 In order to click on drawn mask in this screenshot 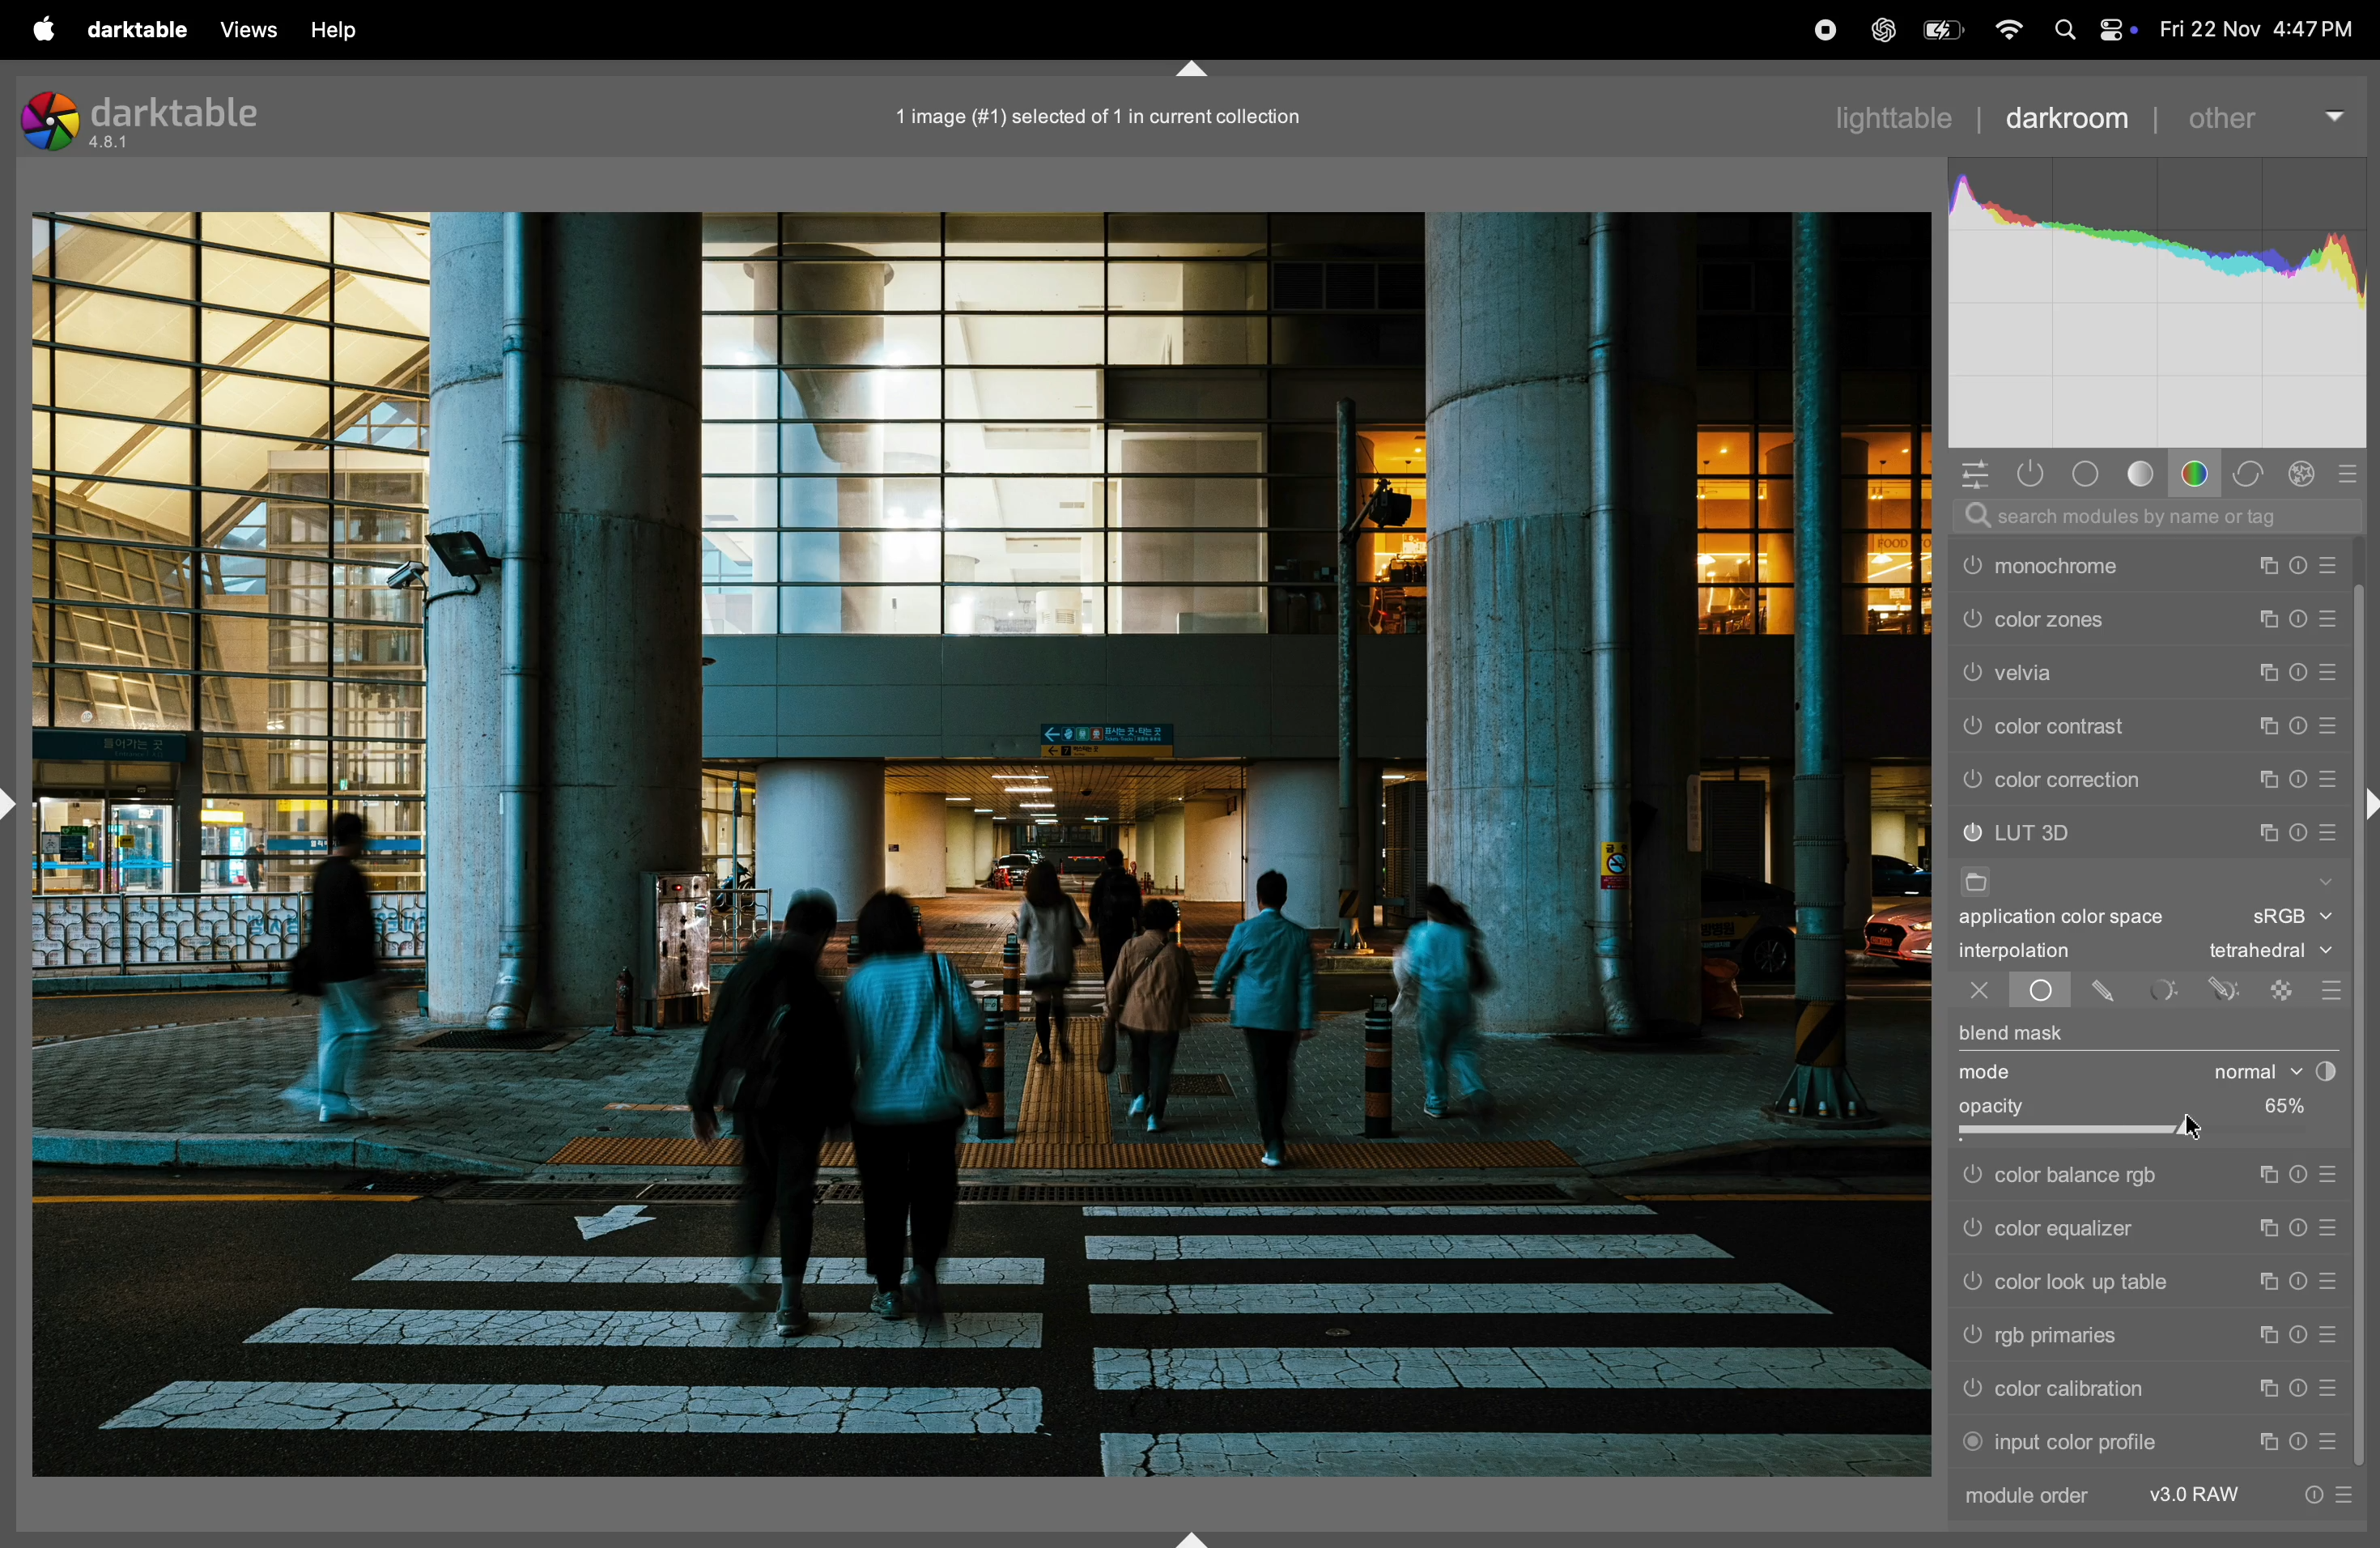, I will do `click(2107, 994)`.